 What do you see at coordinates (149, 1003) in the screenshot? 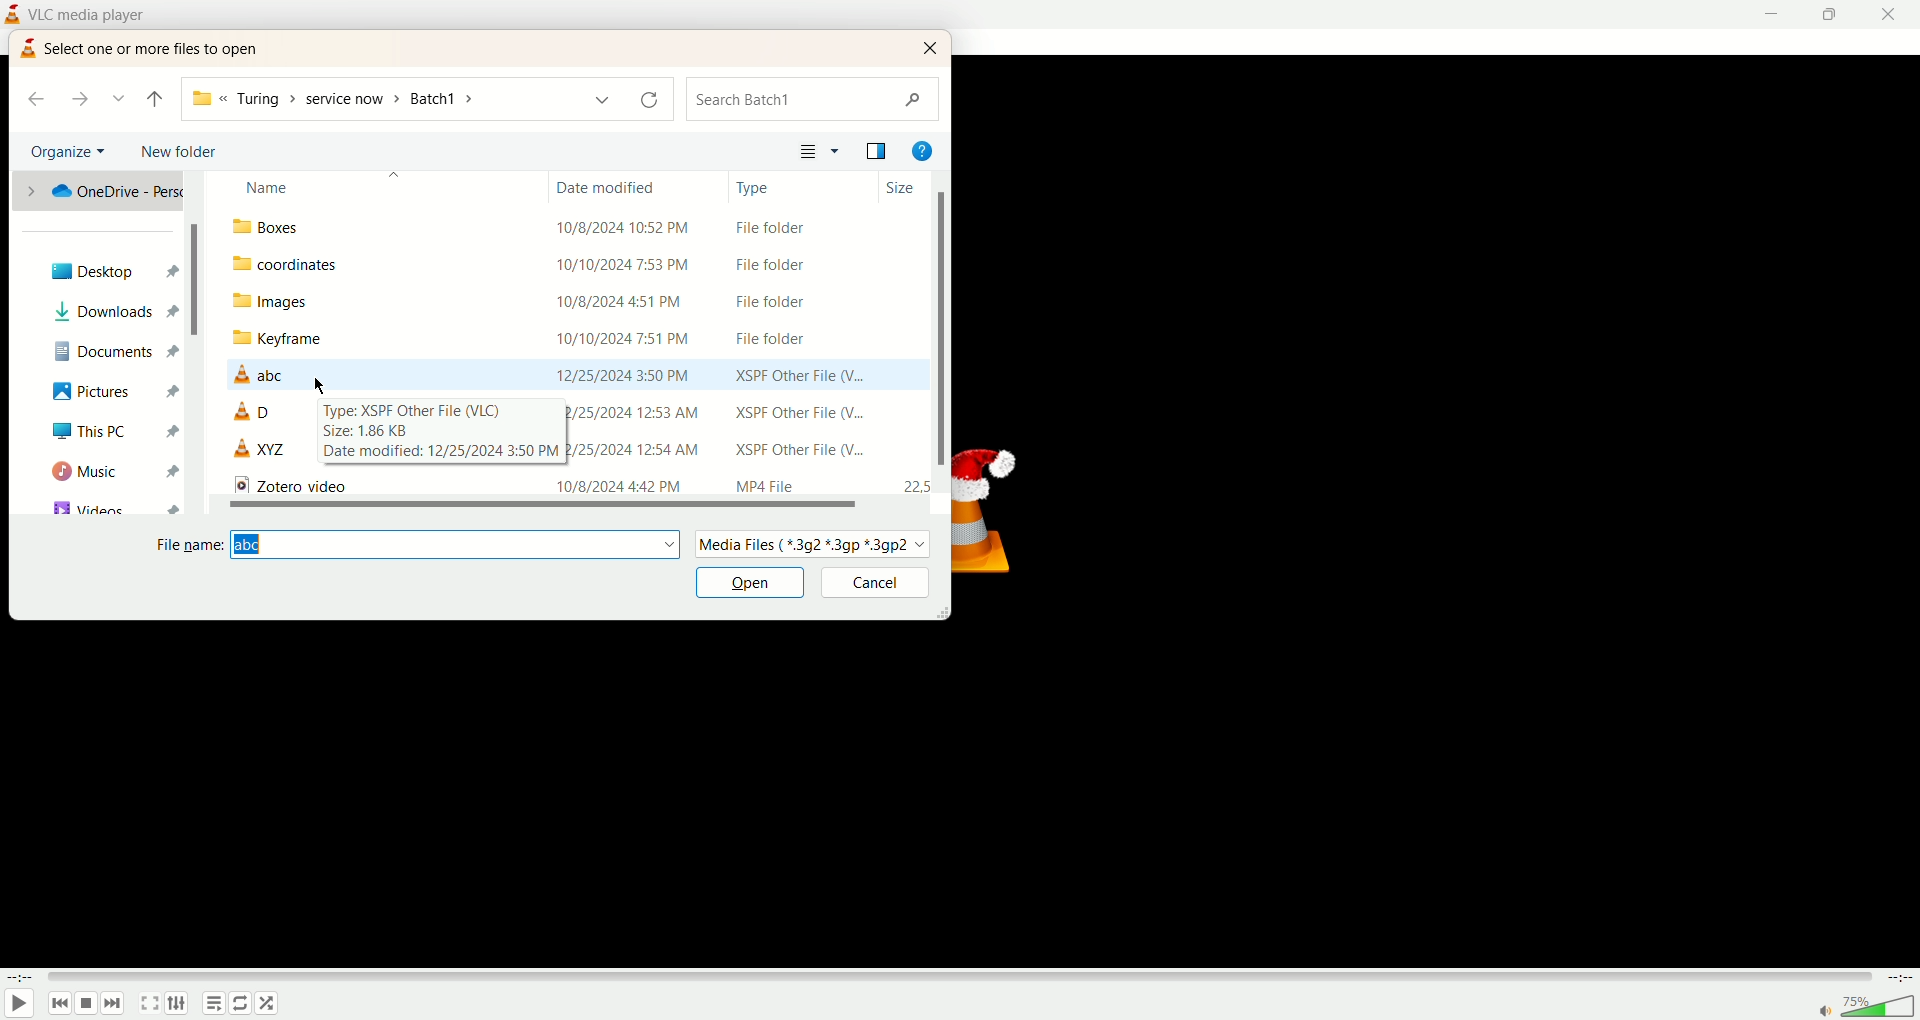
I see `fullscreen` at bounding box center [149, 1003].